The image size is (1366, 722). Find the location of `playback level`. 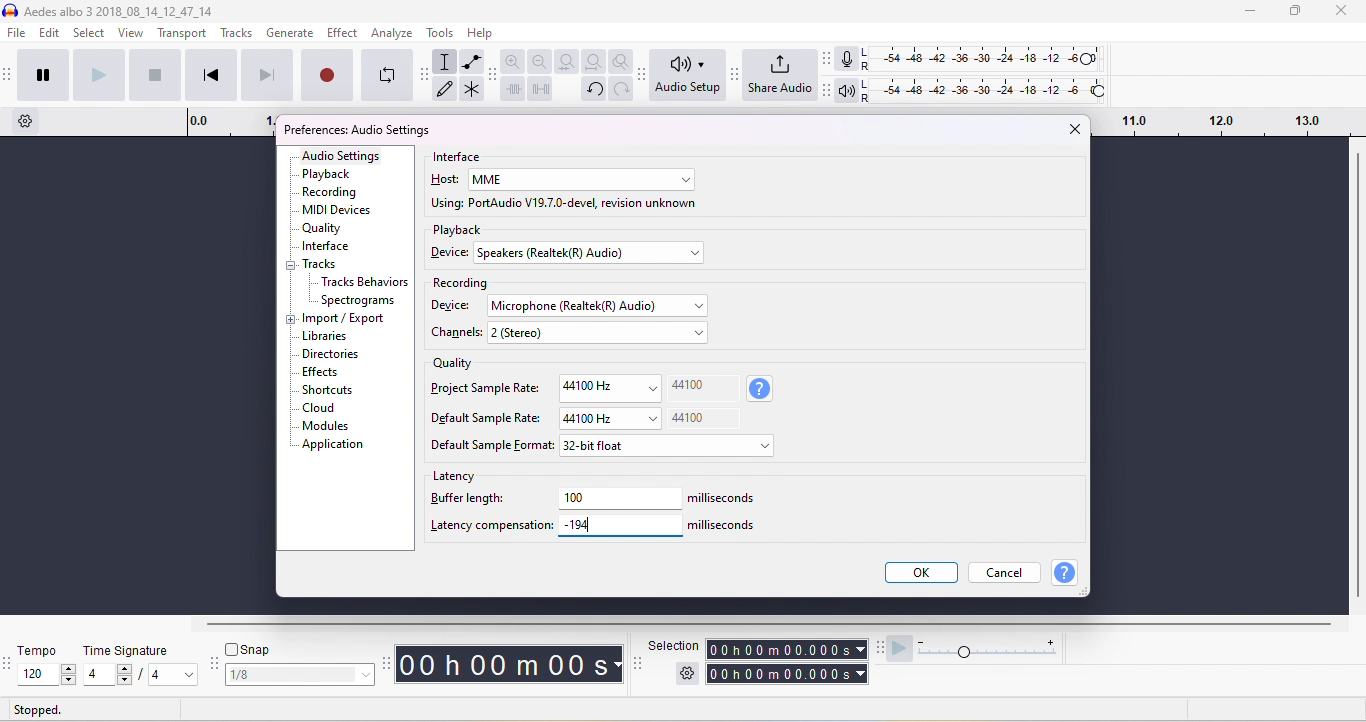

playback level is located at coordinates (990, 87).